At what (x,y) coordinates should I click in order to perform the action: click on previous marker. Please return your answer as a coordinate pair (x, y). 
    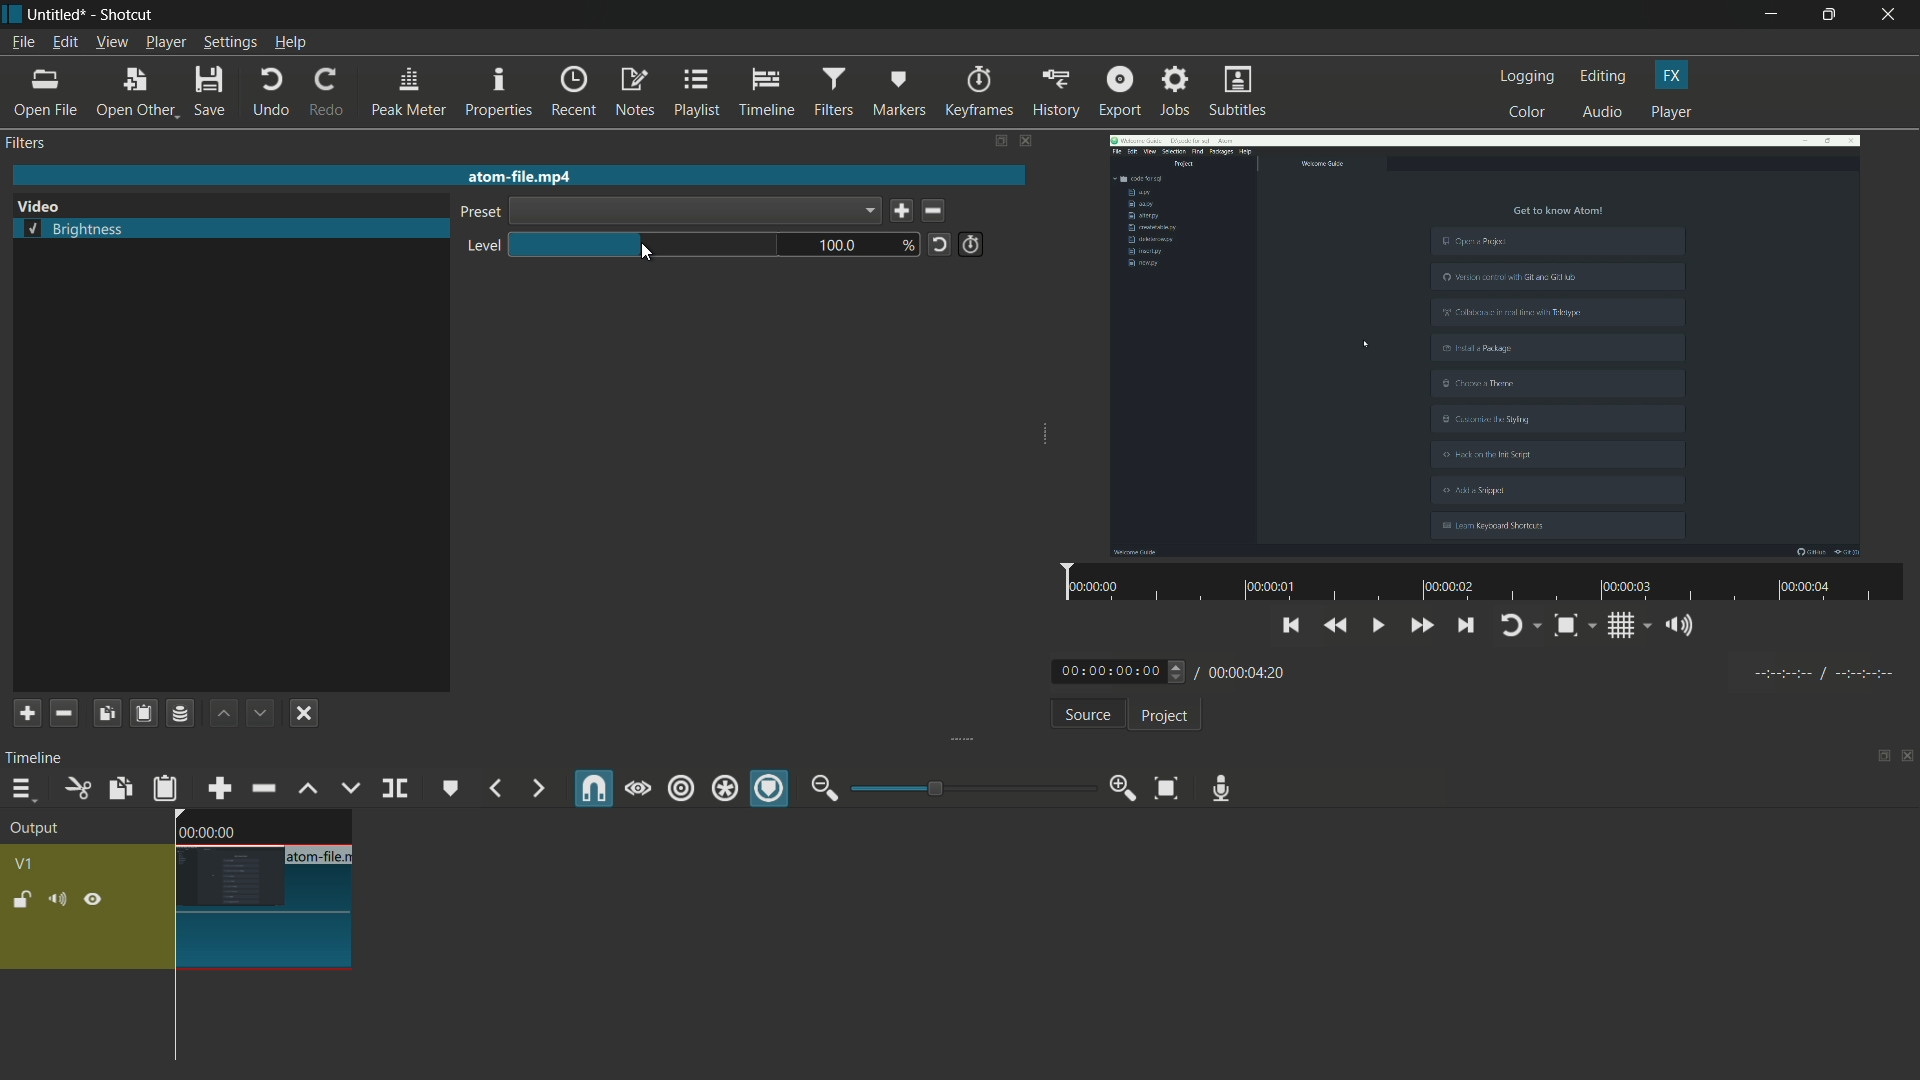
    Looking at the image, I should click on (494, 789).